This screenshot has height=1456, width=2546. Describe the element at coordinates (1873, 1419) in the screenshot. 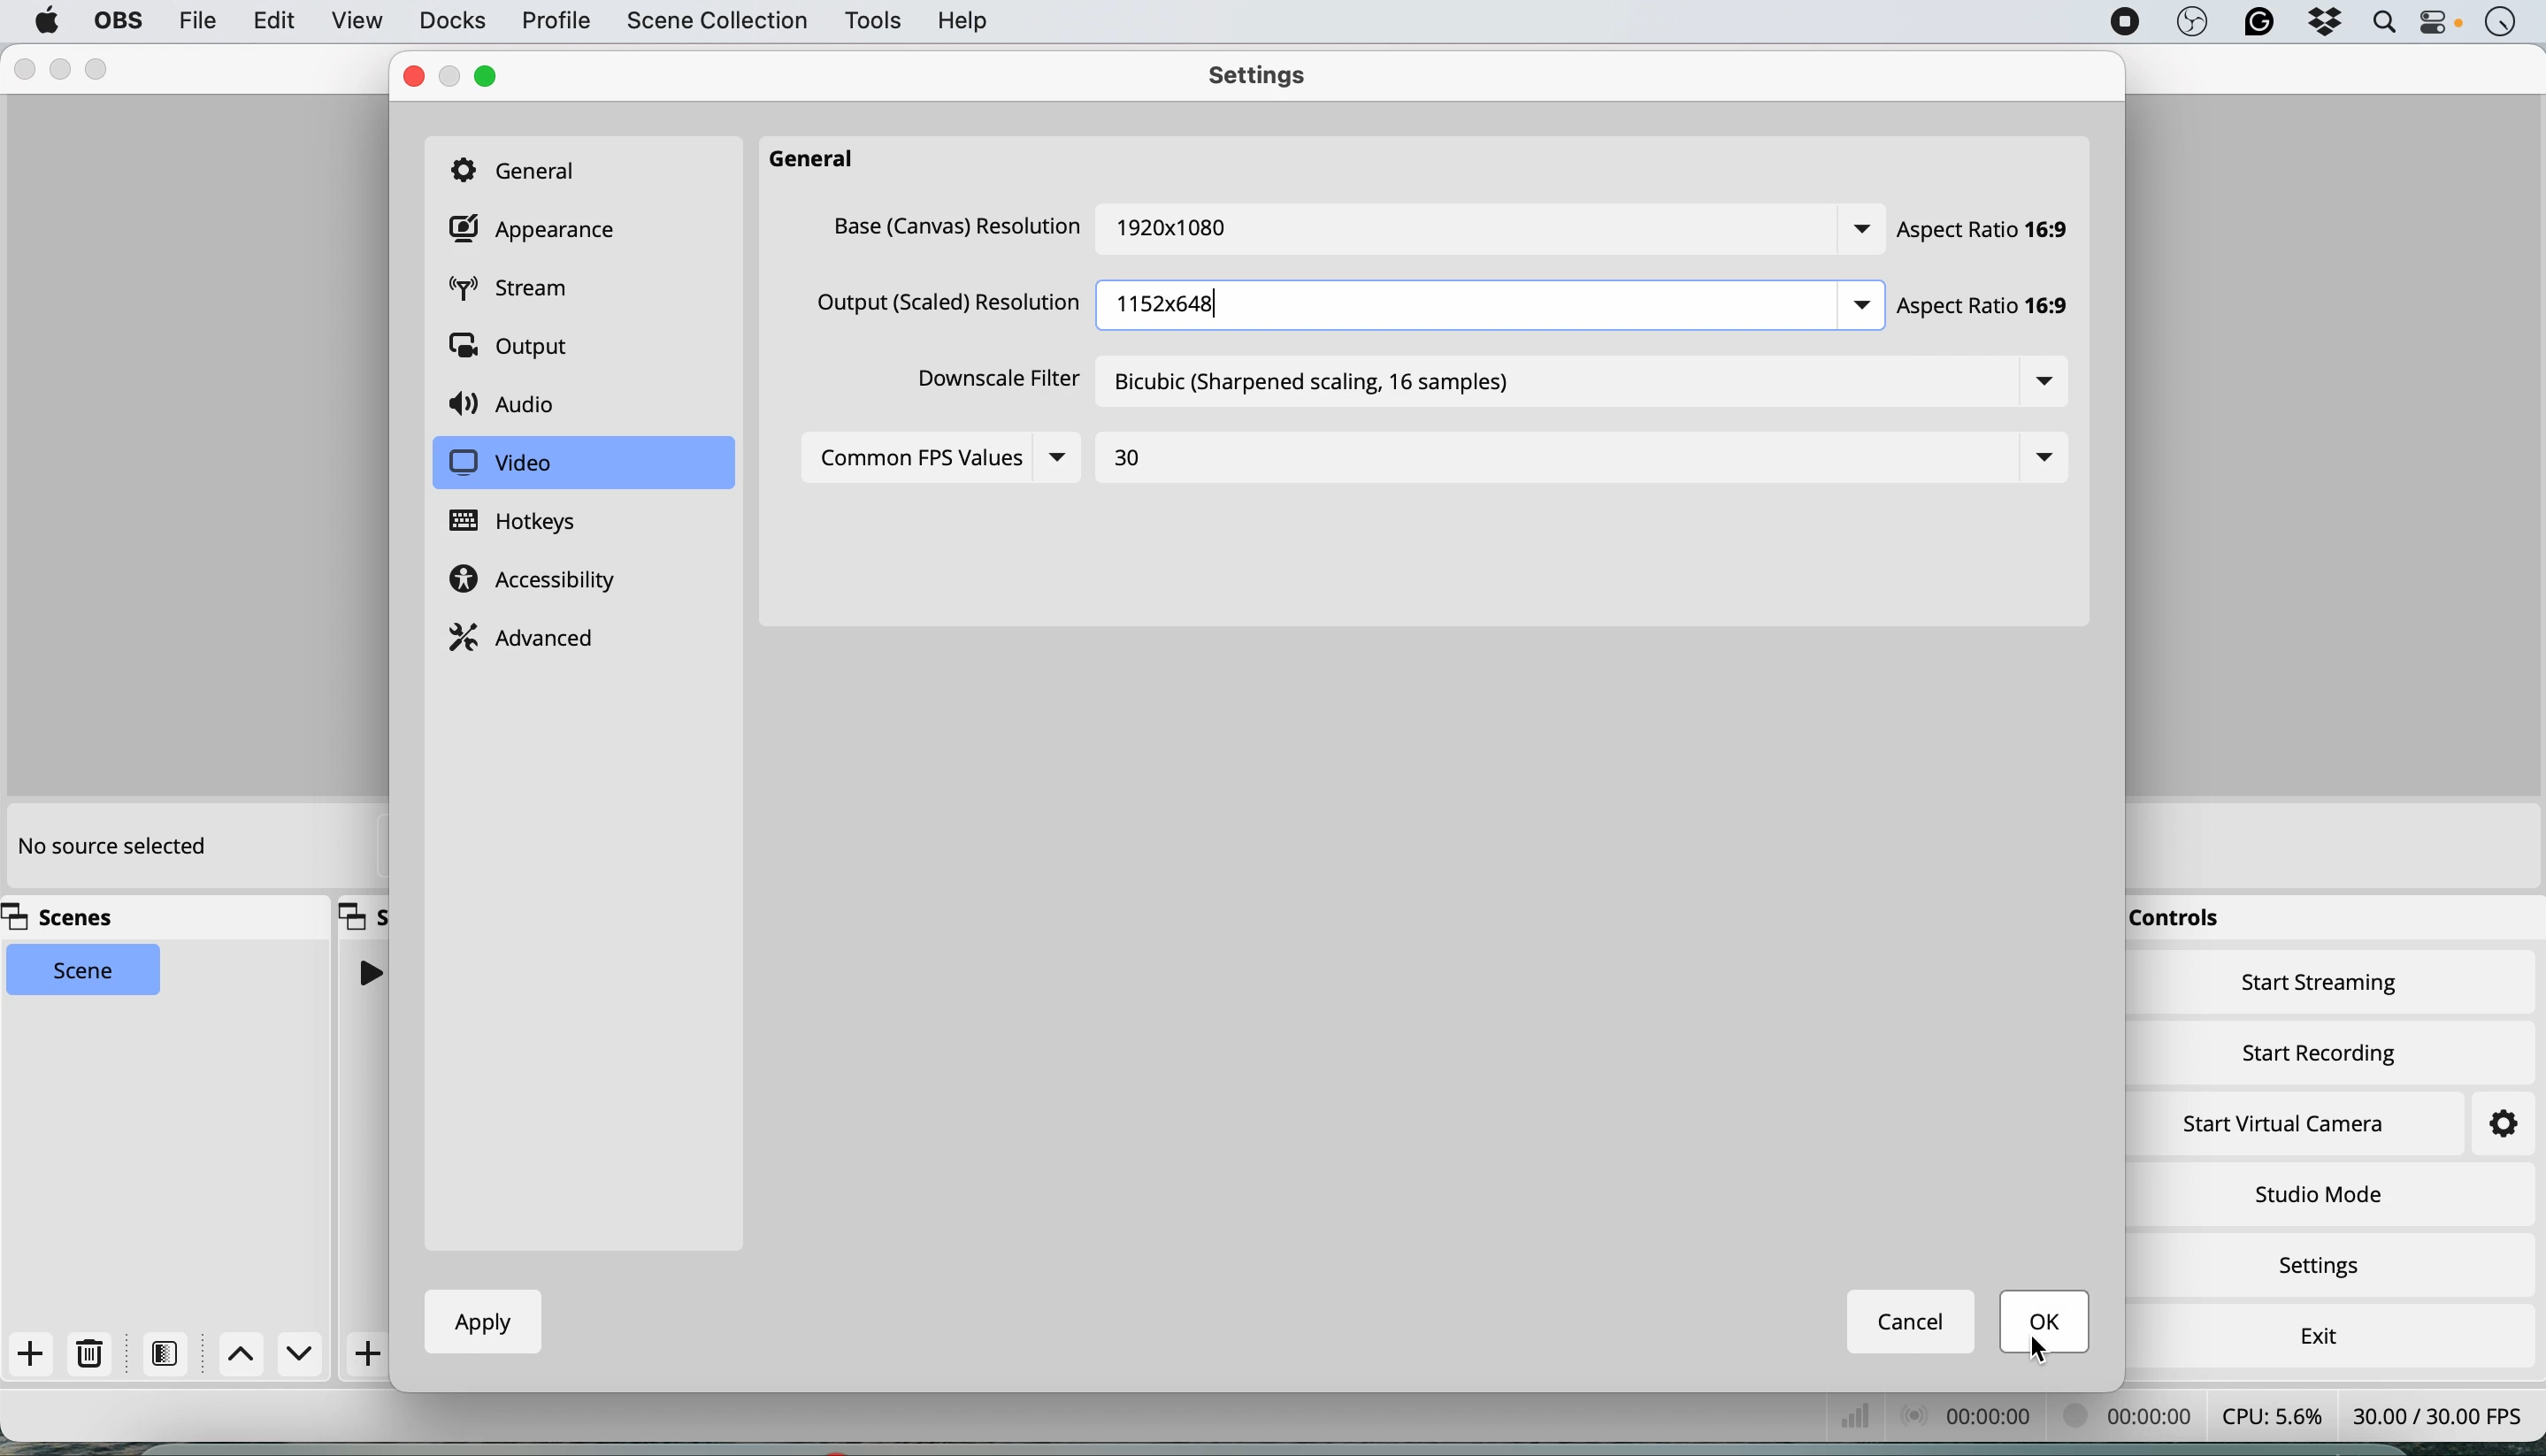

I see `cpu usage` at that location.